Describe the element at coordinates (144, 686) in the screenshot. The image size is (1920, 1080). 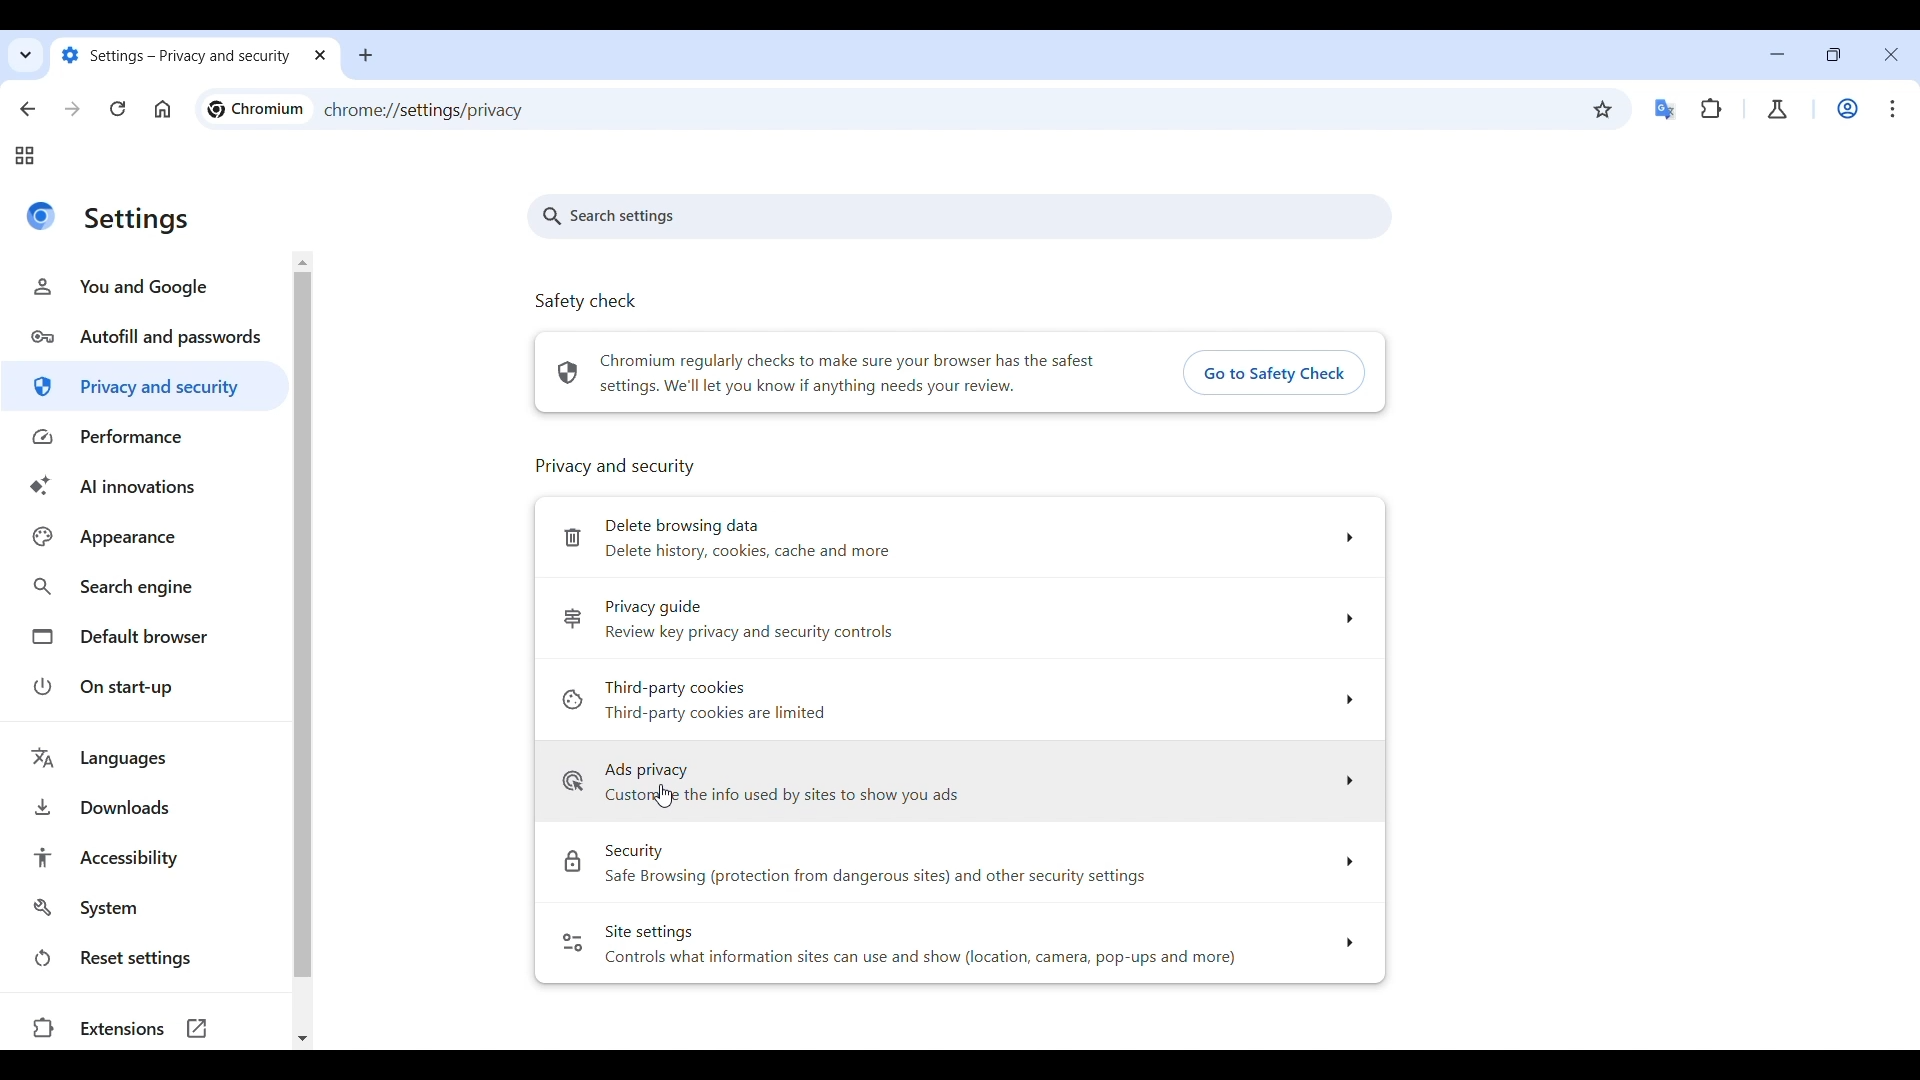
I see `On start-up` at that location.